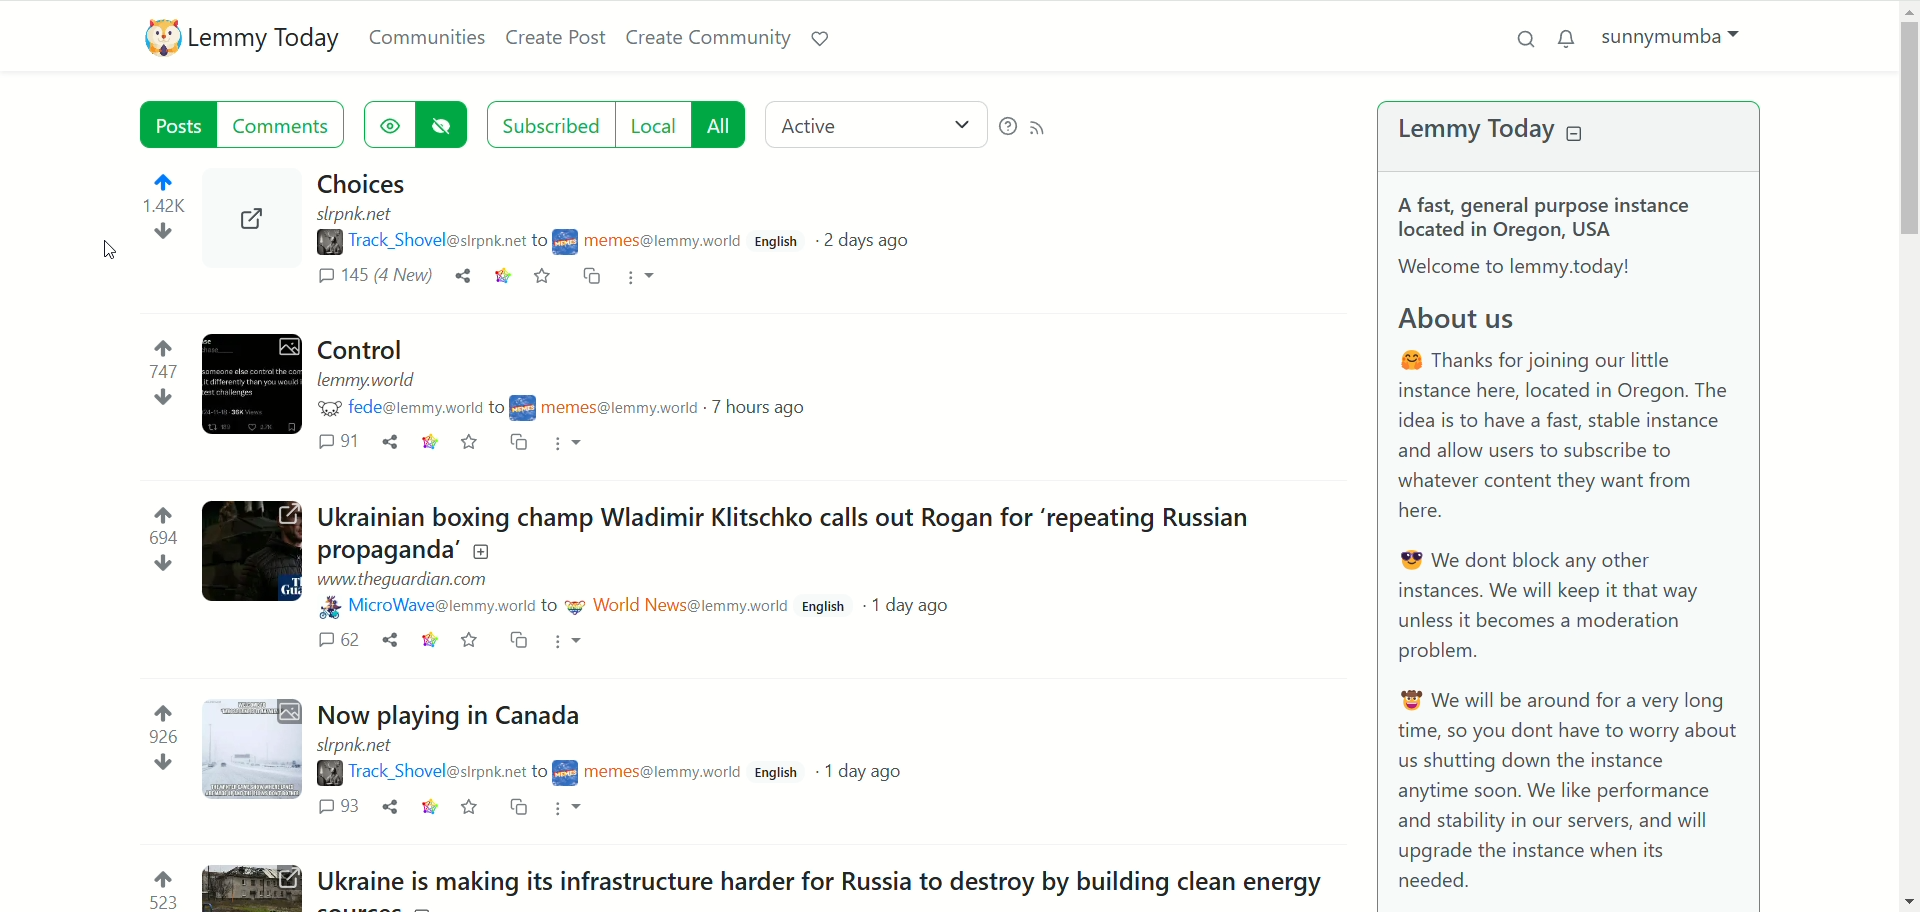 Image resolution: width=1920 pixels, height=912 pixels. Describe the element at coordinates (575, 642) in the screenshot. I see `more` at that location.